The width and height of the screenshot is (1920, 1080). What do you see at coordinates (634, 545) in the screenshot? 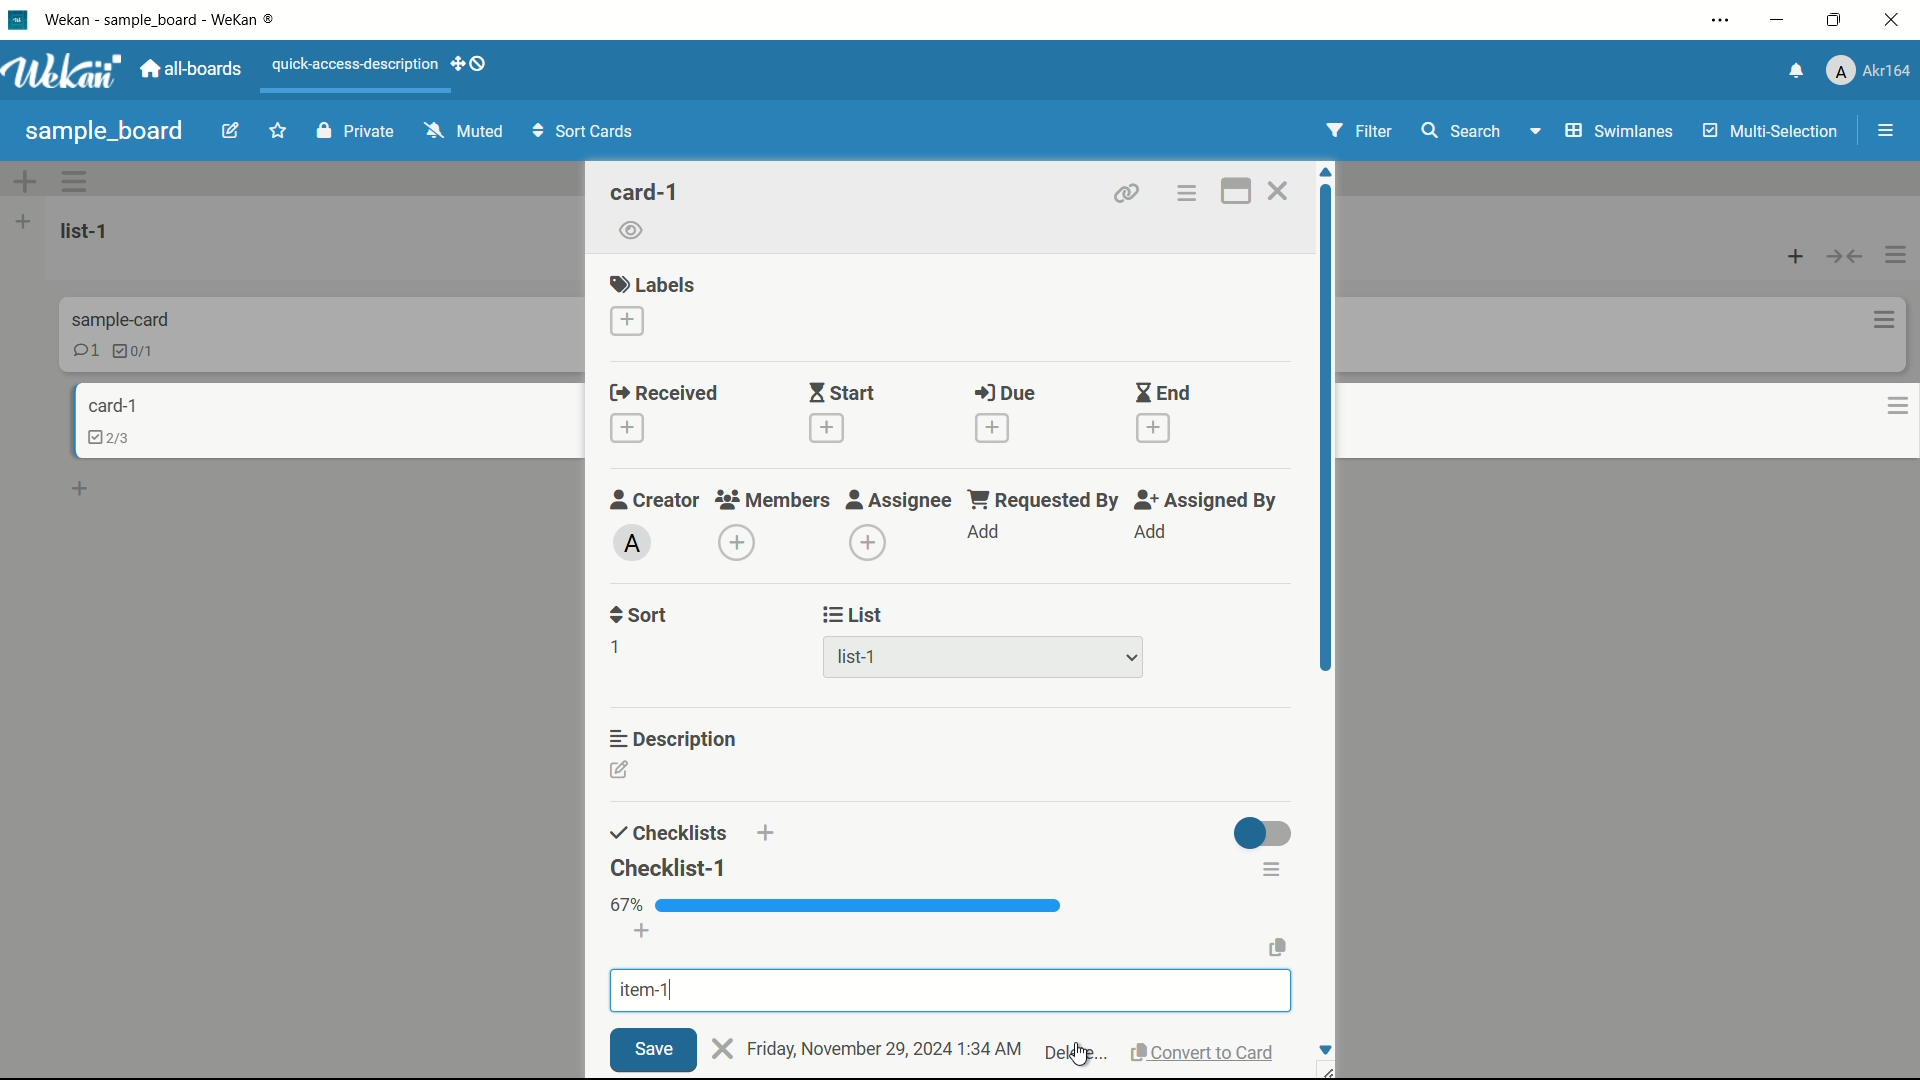
I see `admin` at bounding box center [634, 545].